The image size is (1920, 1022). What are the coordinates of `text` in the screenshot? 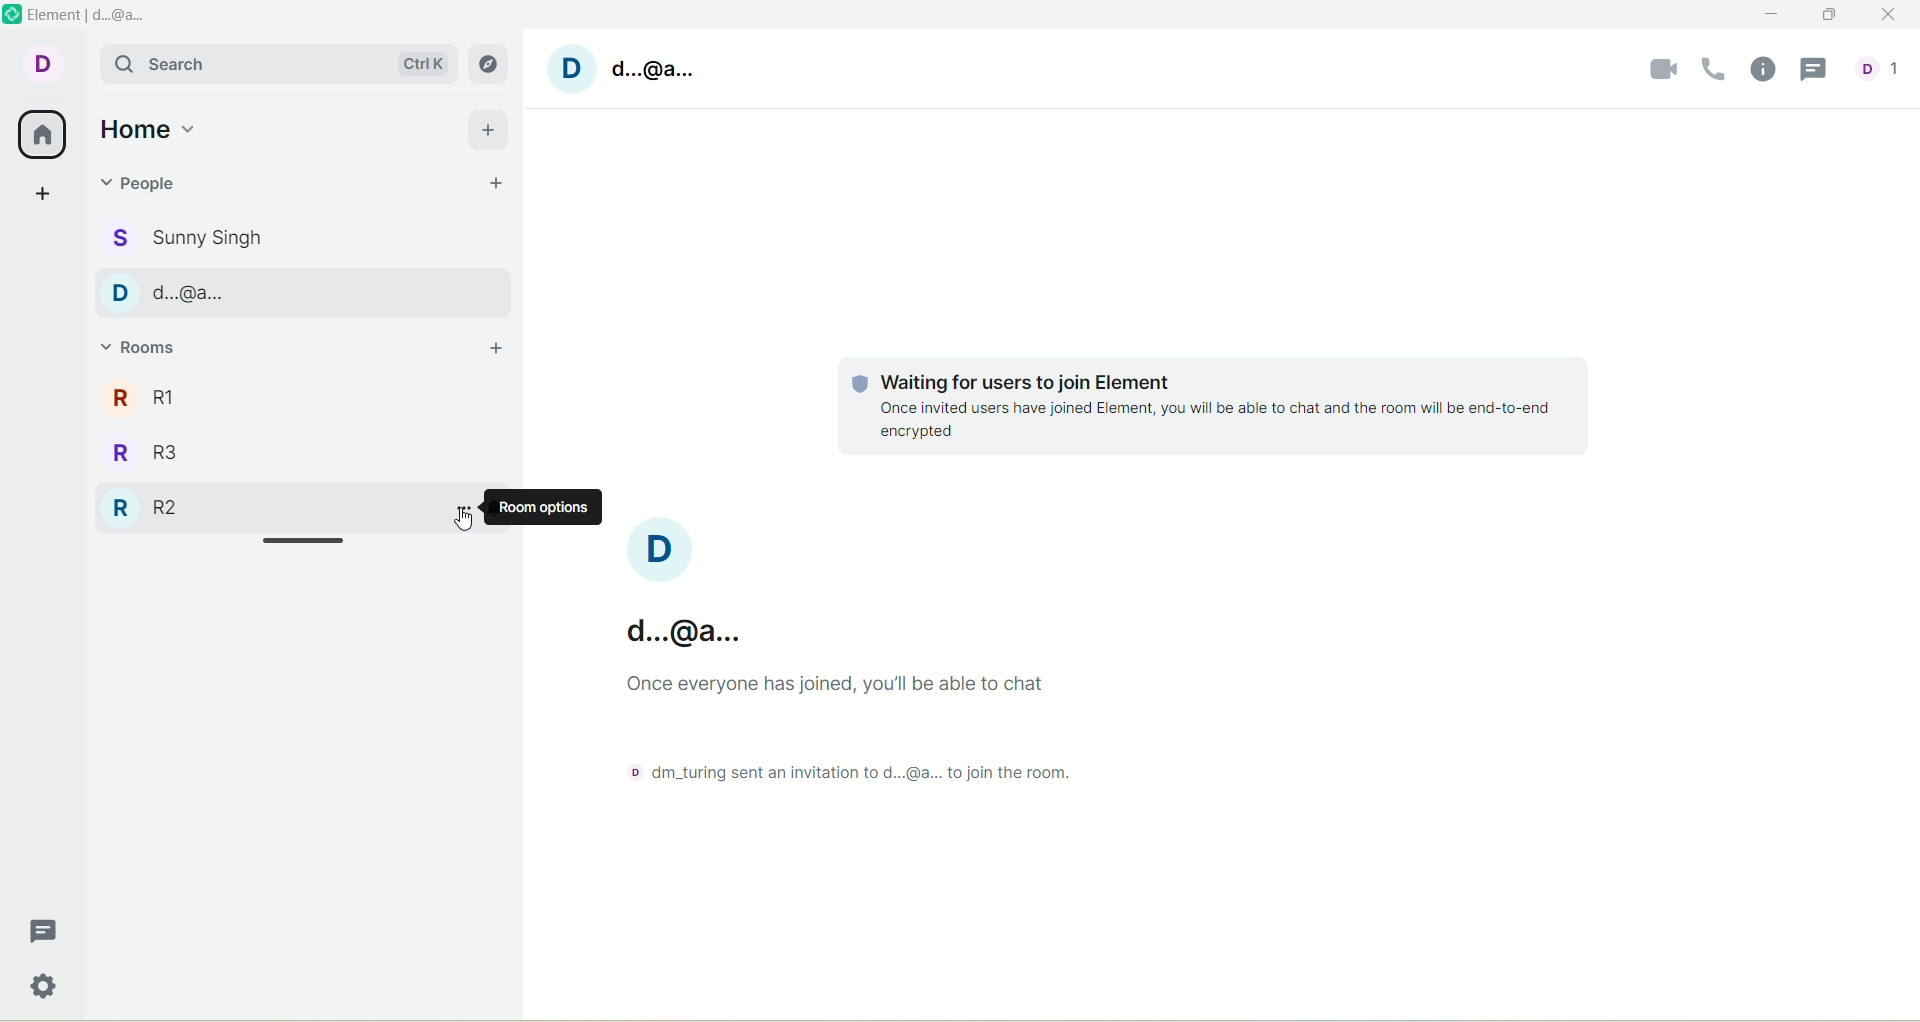 It's located at (859, 734).